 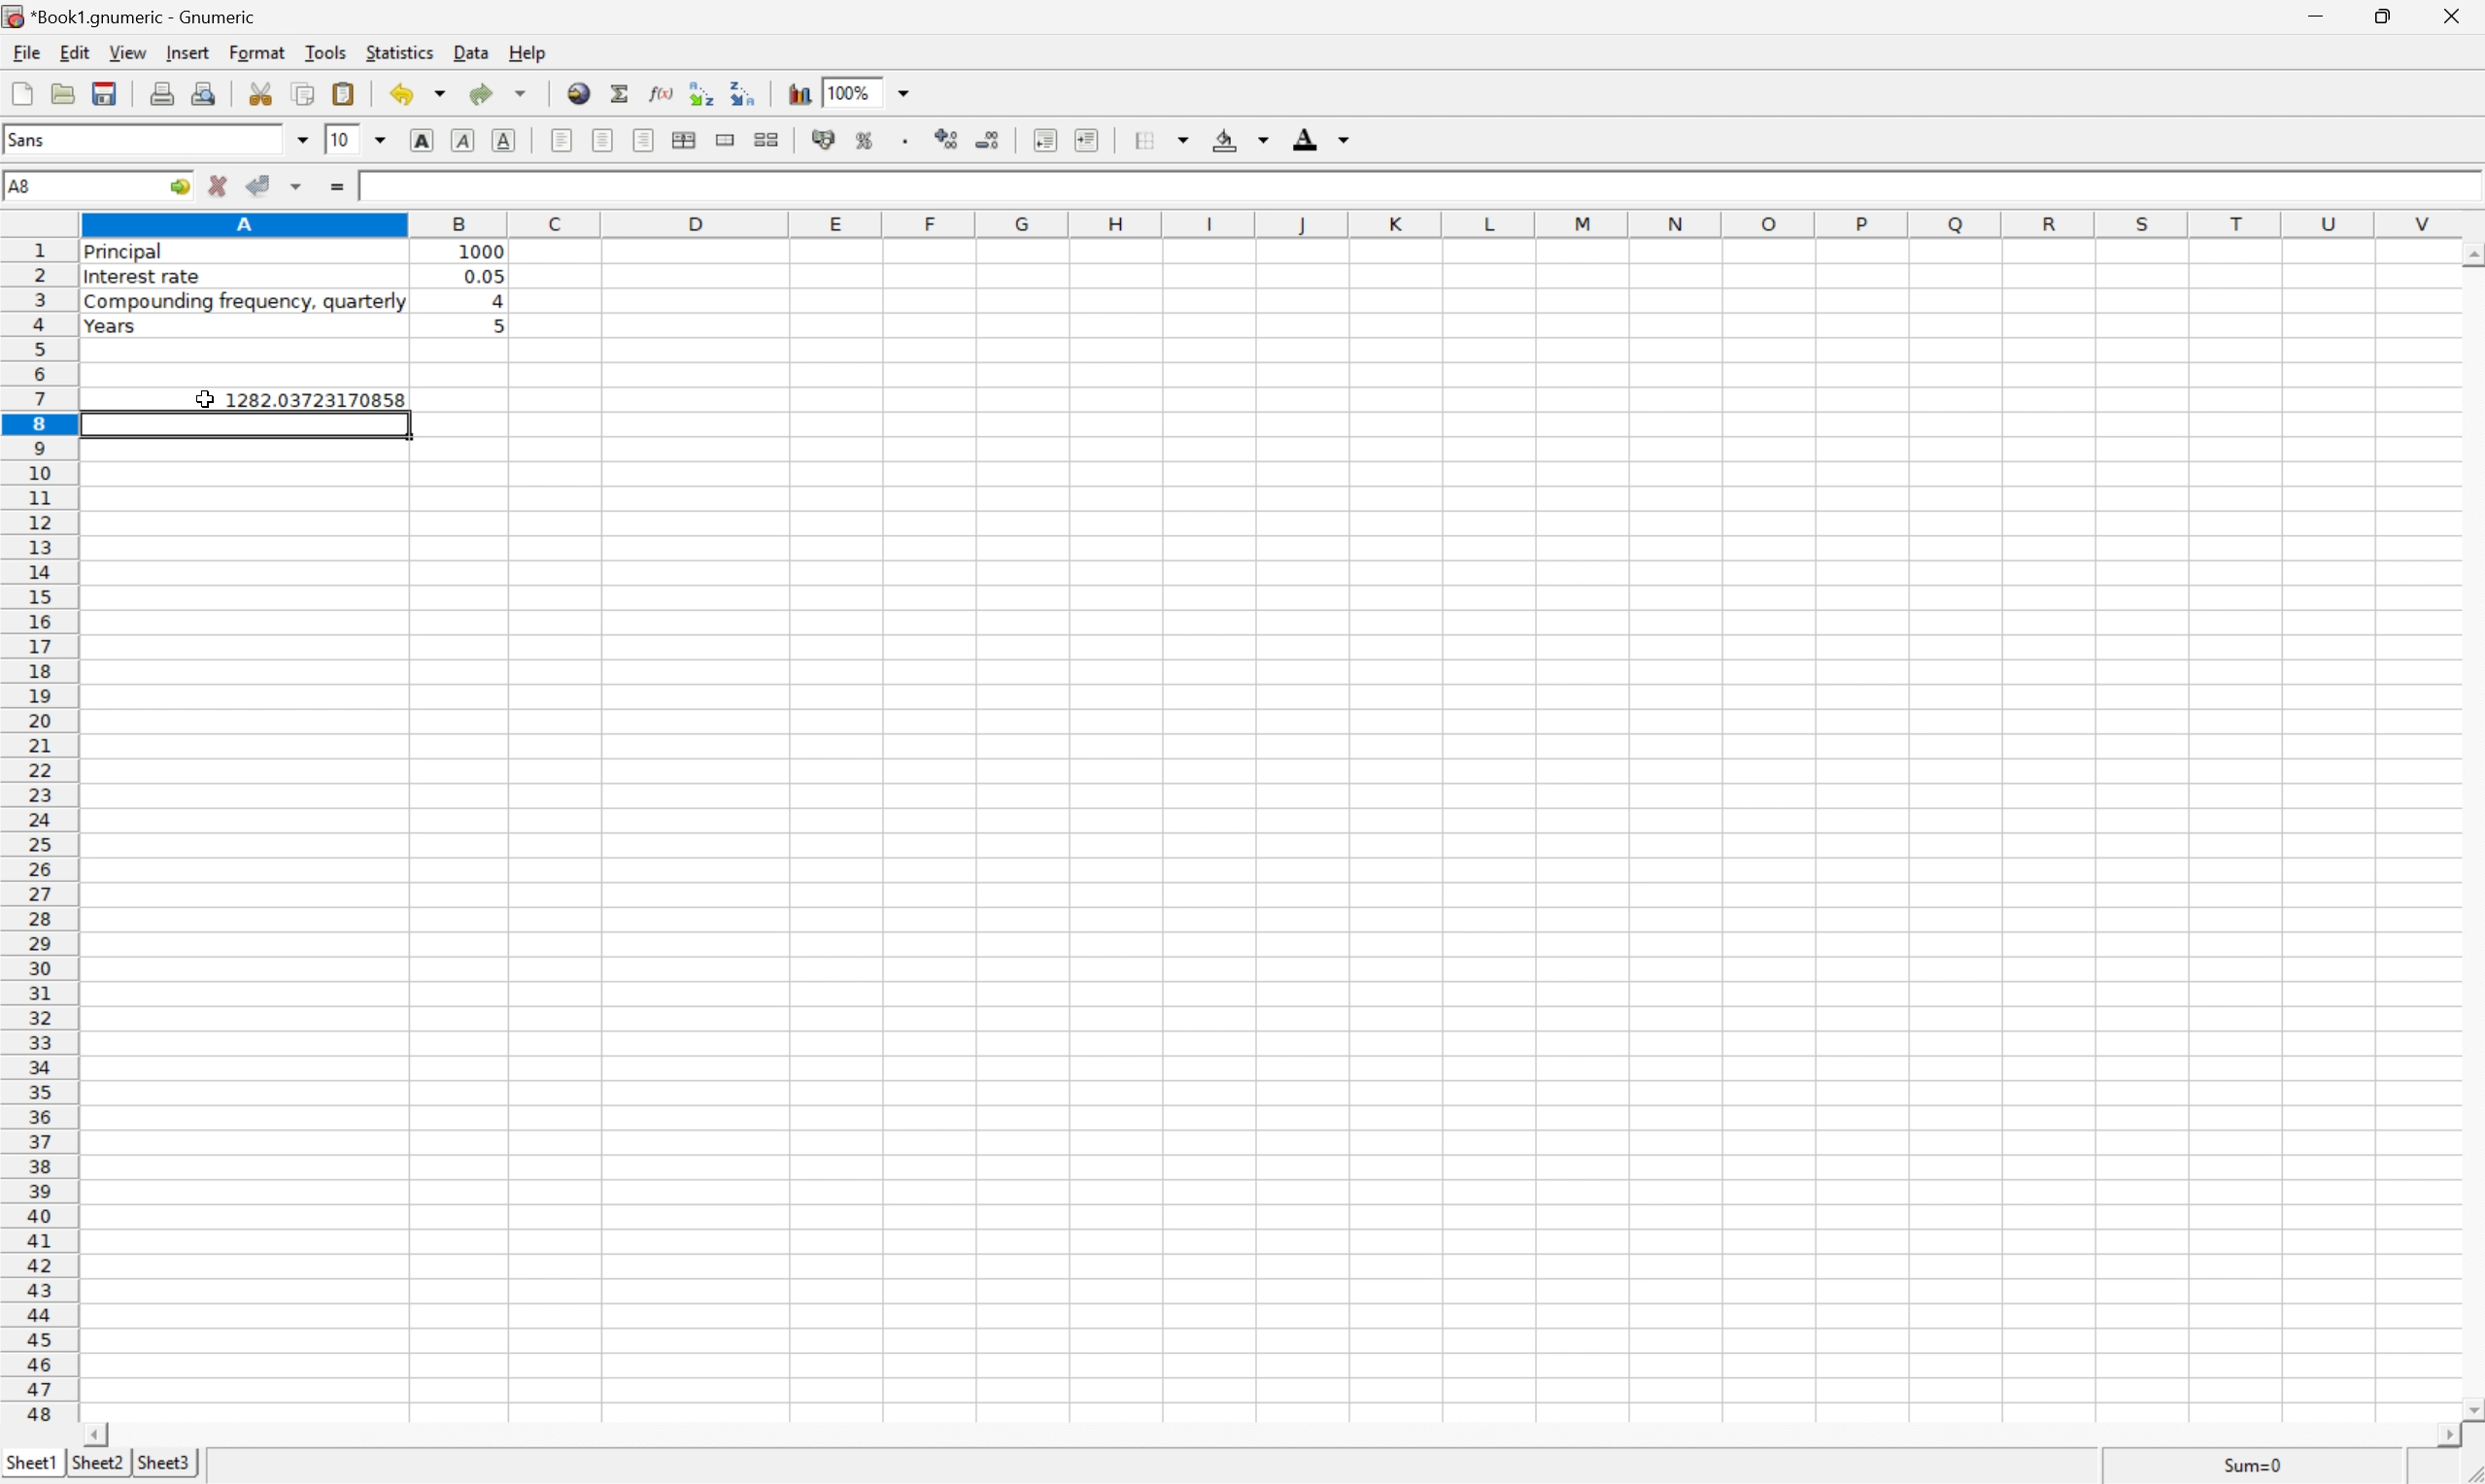 I want to click on foreground, so click(x=1317, y=138).